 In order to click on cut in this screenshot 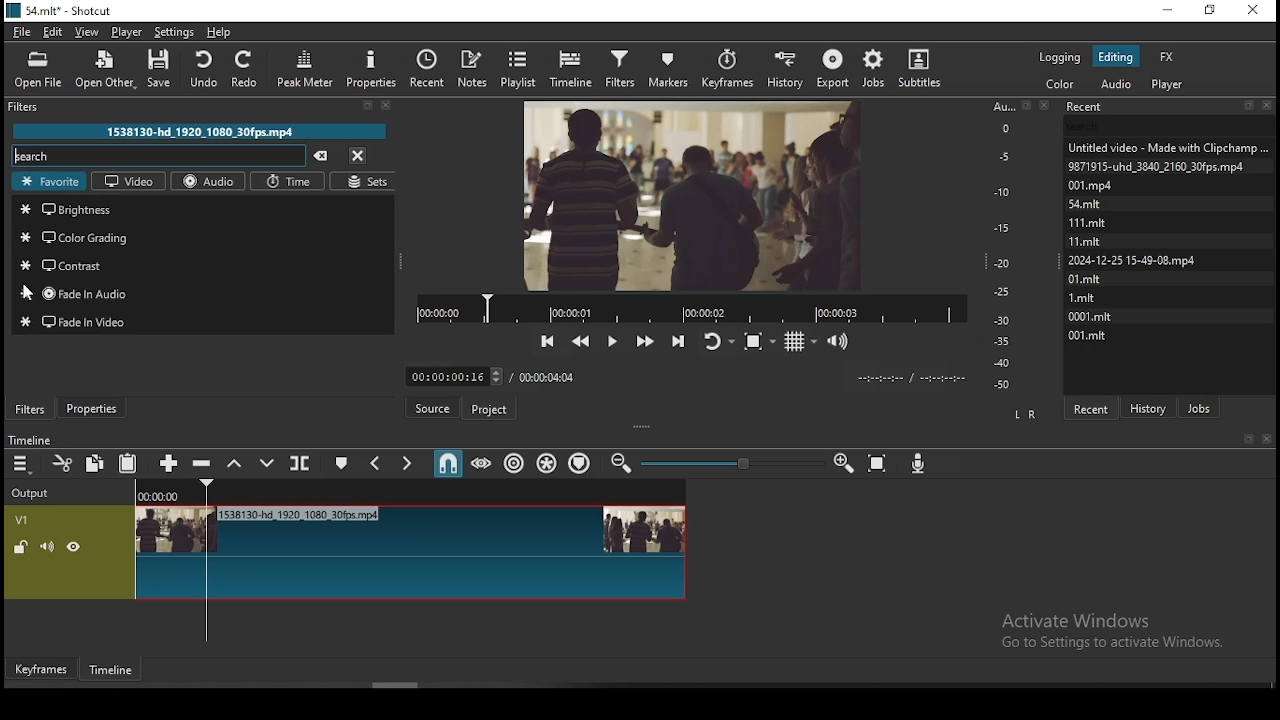, I will do `click(58, 465)`.